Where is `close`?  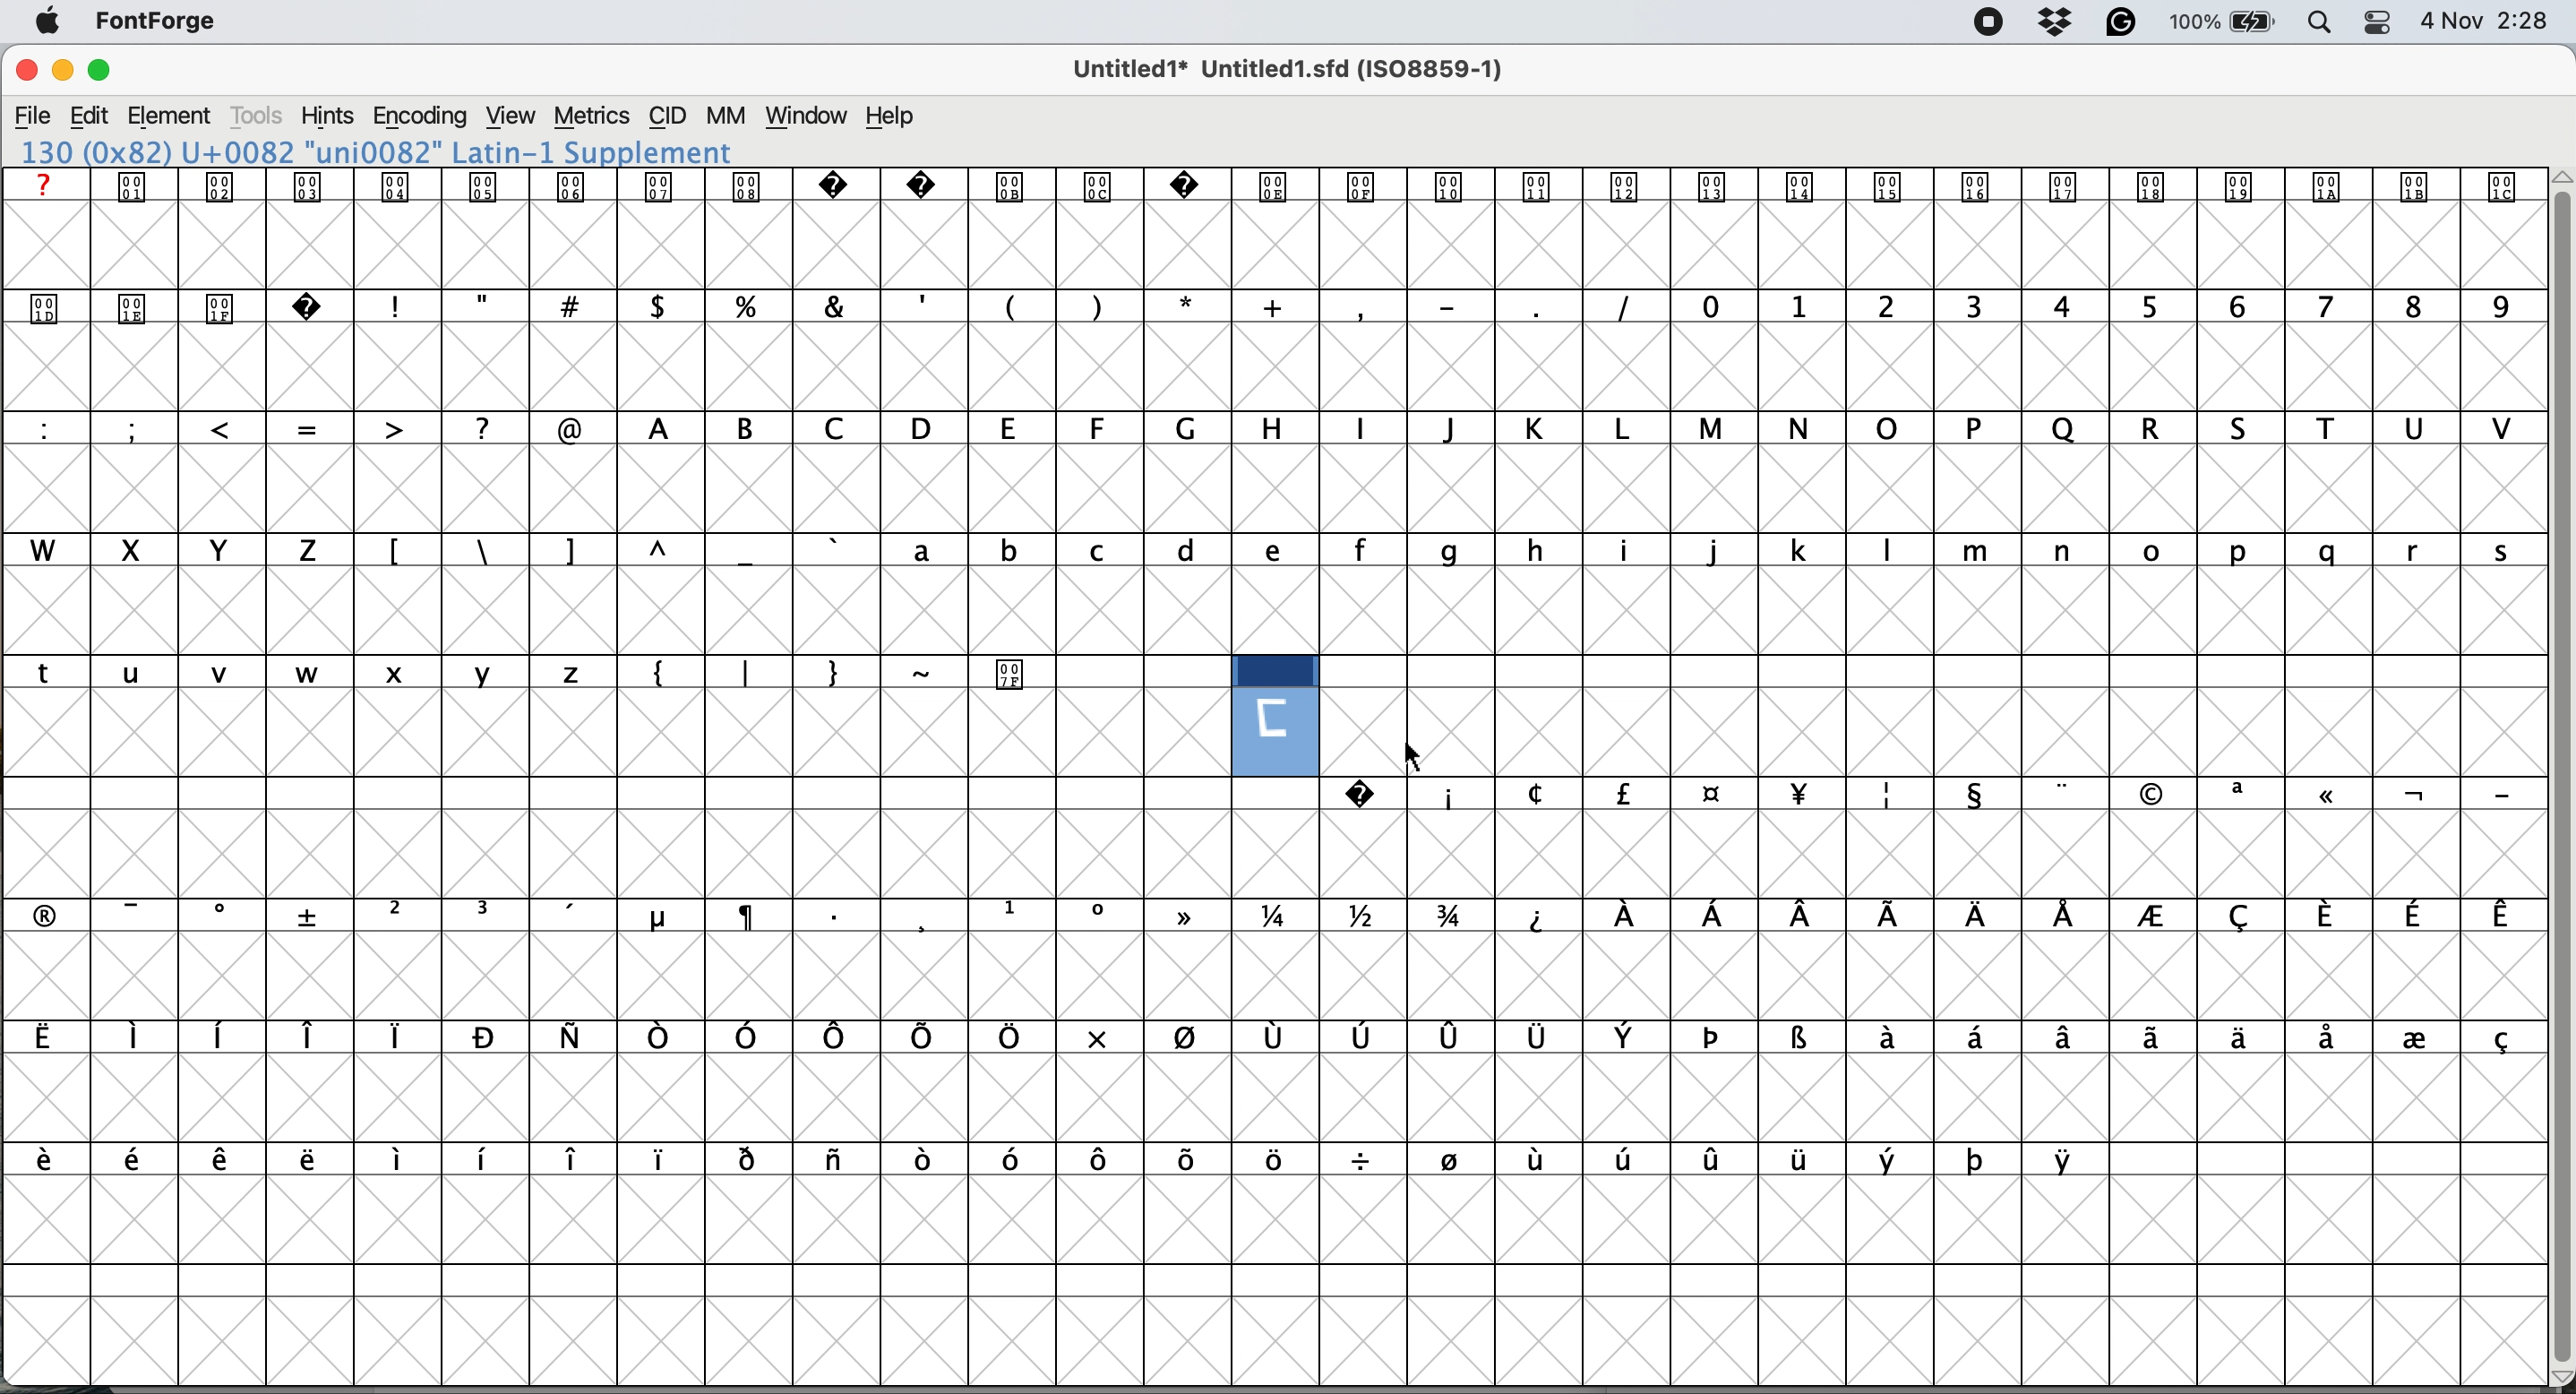 close is located at coordinates (26, 71).